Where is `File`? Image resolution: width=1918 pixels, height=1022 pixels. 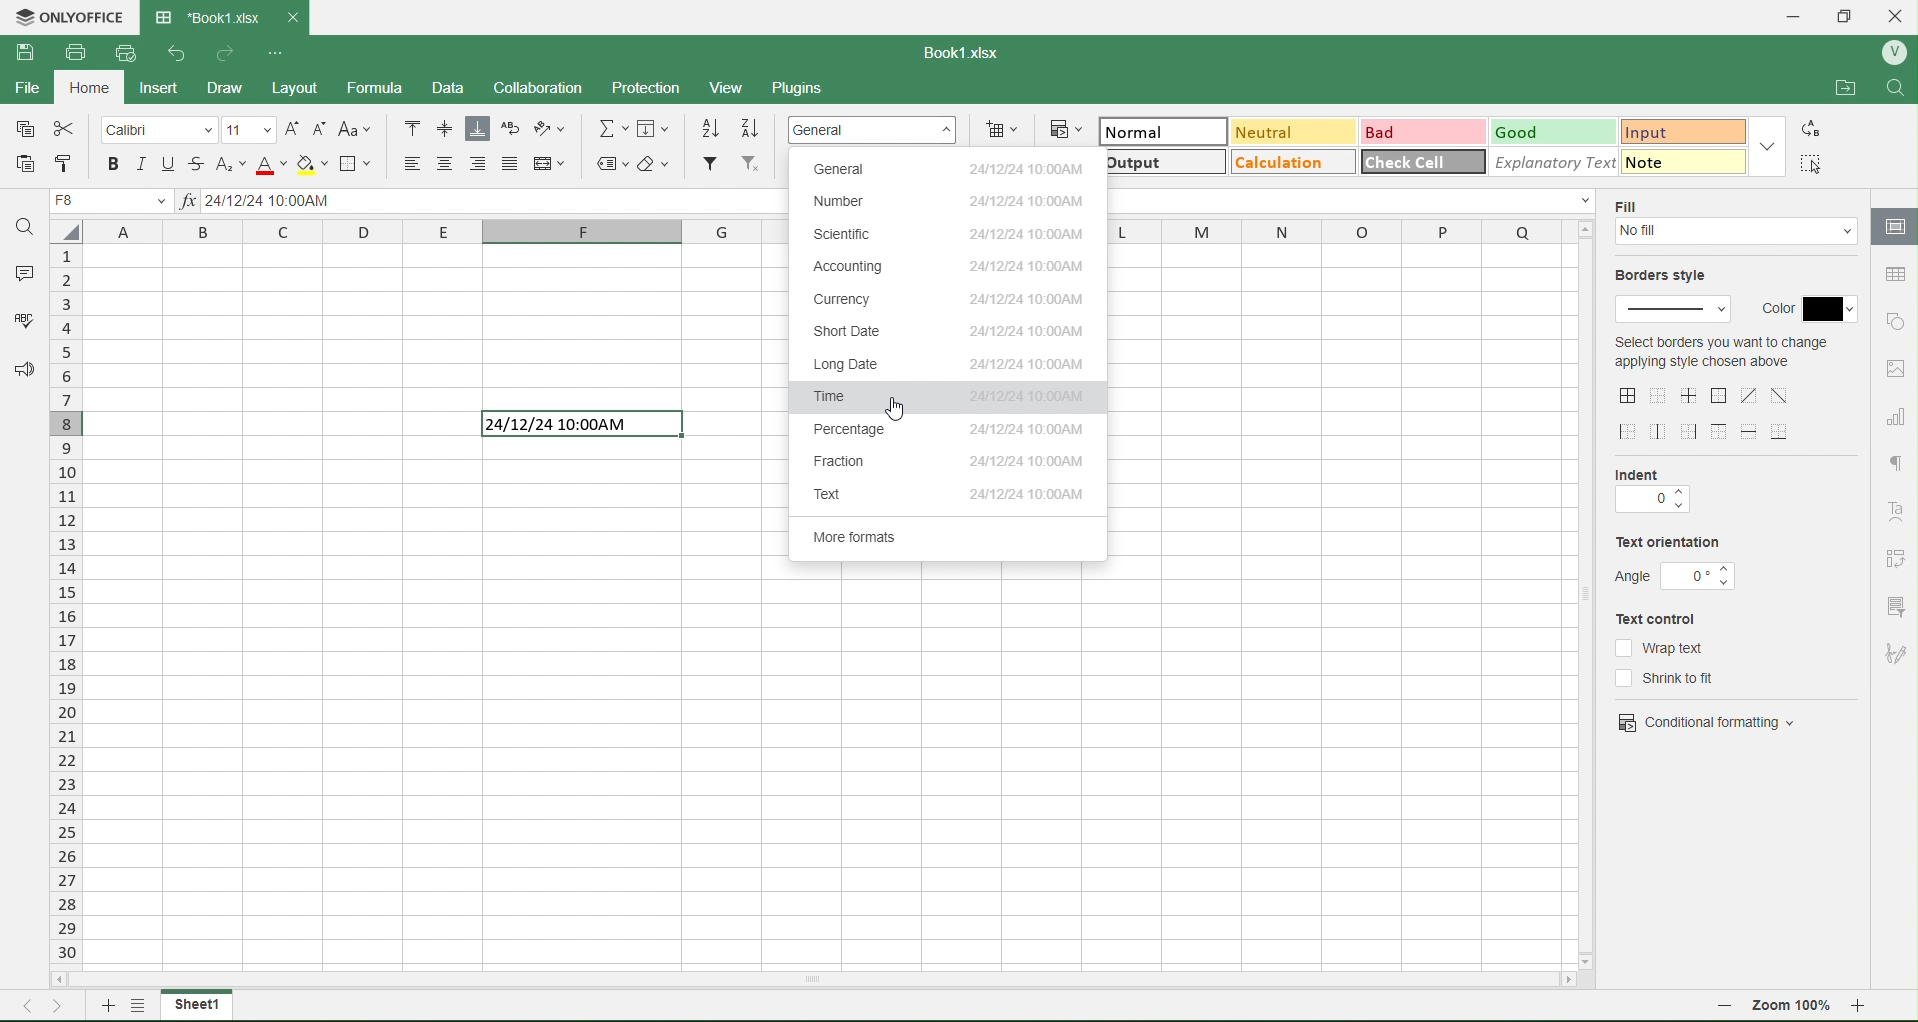 File is located at coordinates (31, 92).